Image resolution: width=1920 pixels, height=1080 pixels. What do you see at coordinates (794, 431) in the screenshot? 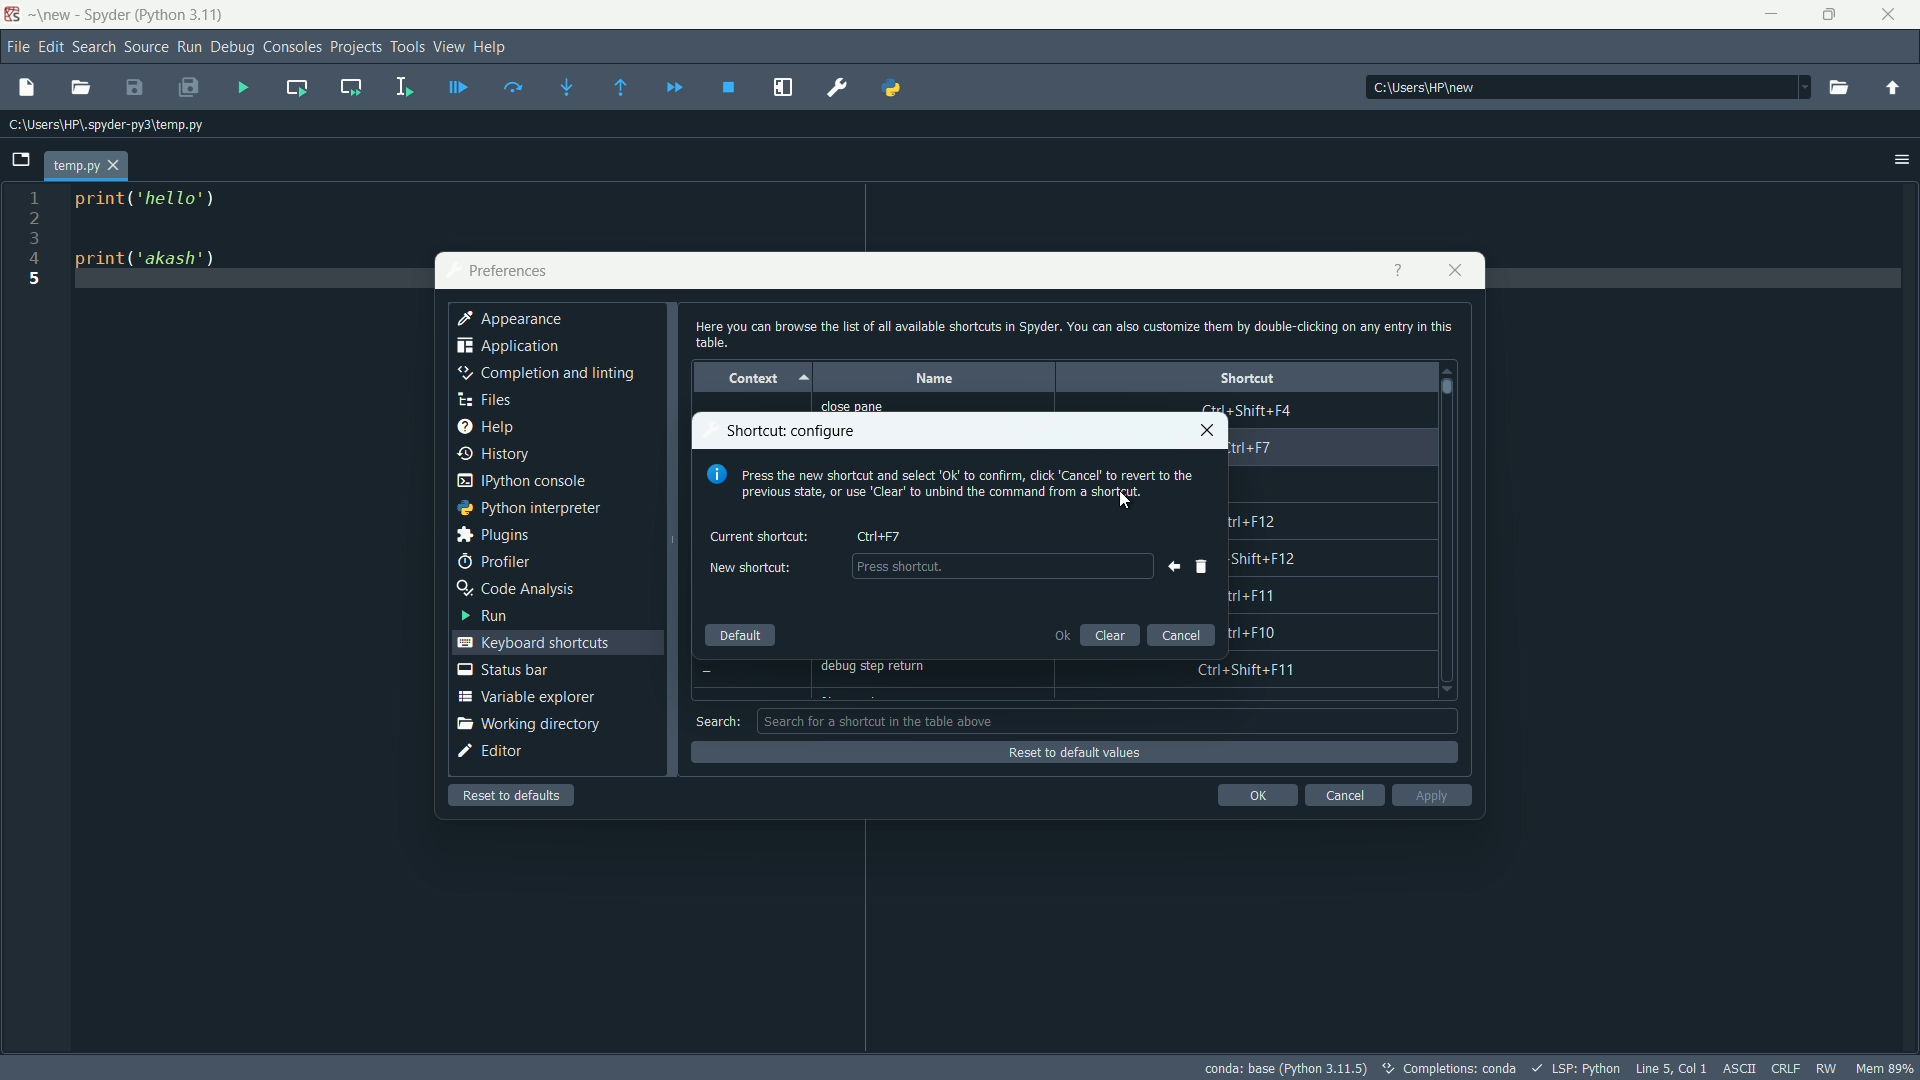
I see `shortcut configure` at bounding box center [794, 431].